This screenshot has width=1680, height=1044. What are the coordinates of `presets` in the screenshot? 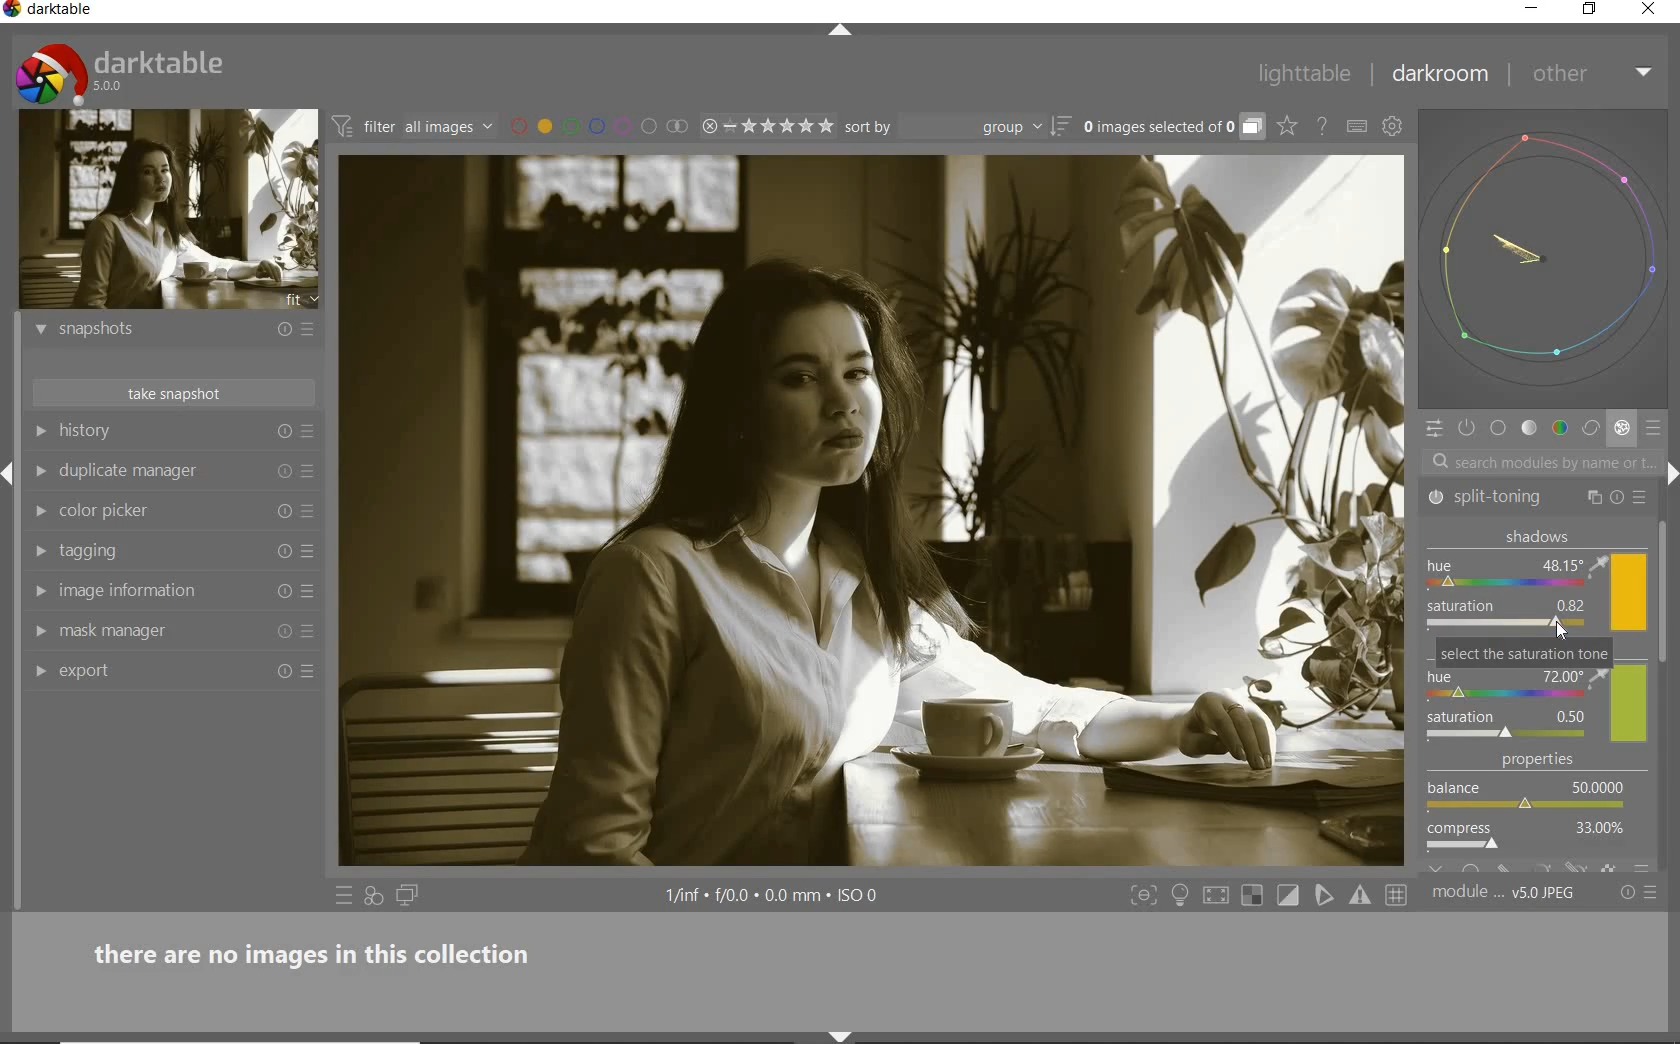 It's located at (1656, 429).